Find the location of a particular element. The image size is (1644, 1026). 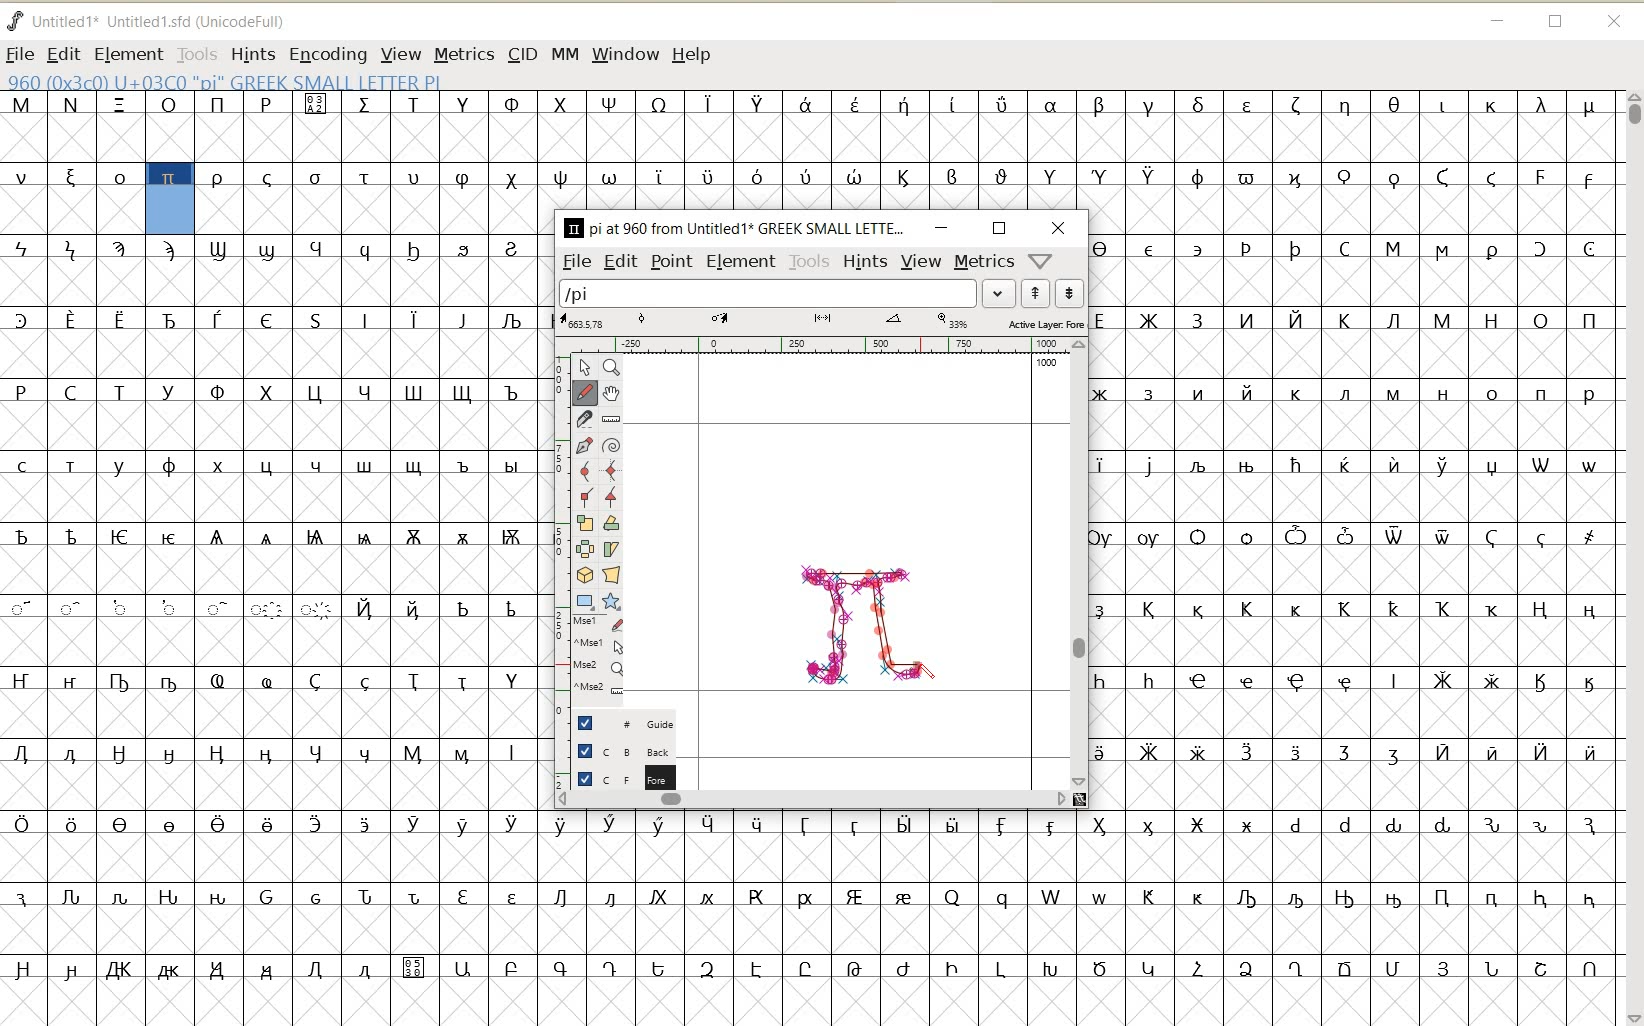

Add a corner point is located at coordinates (584, 497).